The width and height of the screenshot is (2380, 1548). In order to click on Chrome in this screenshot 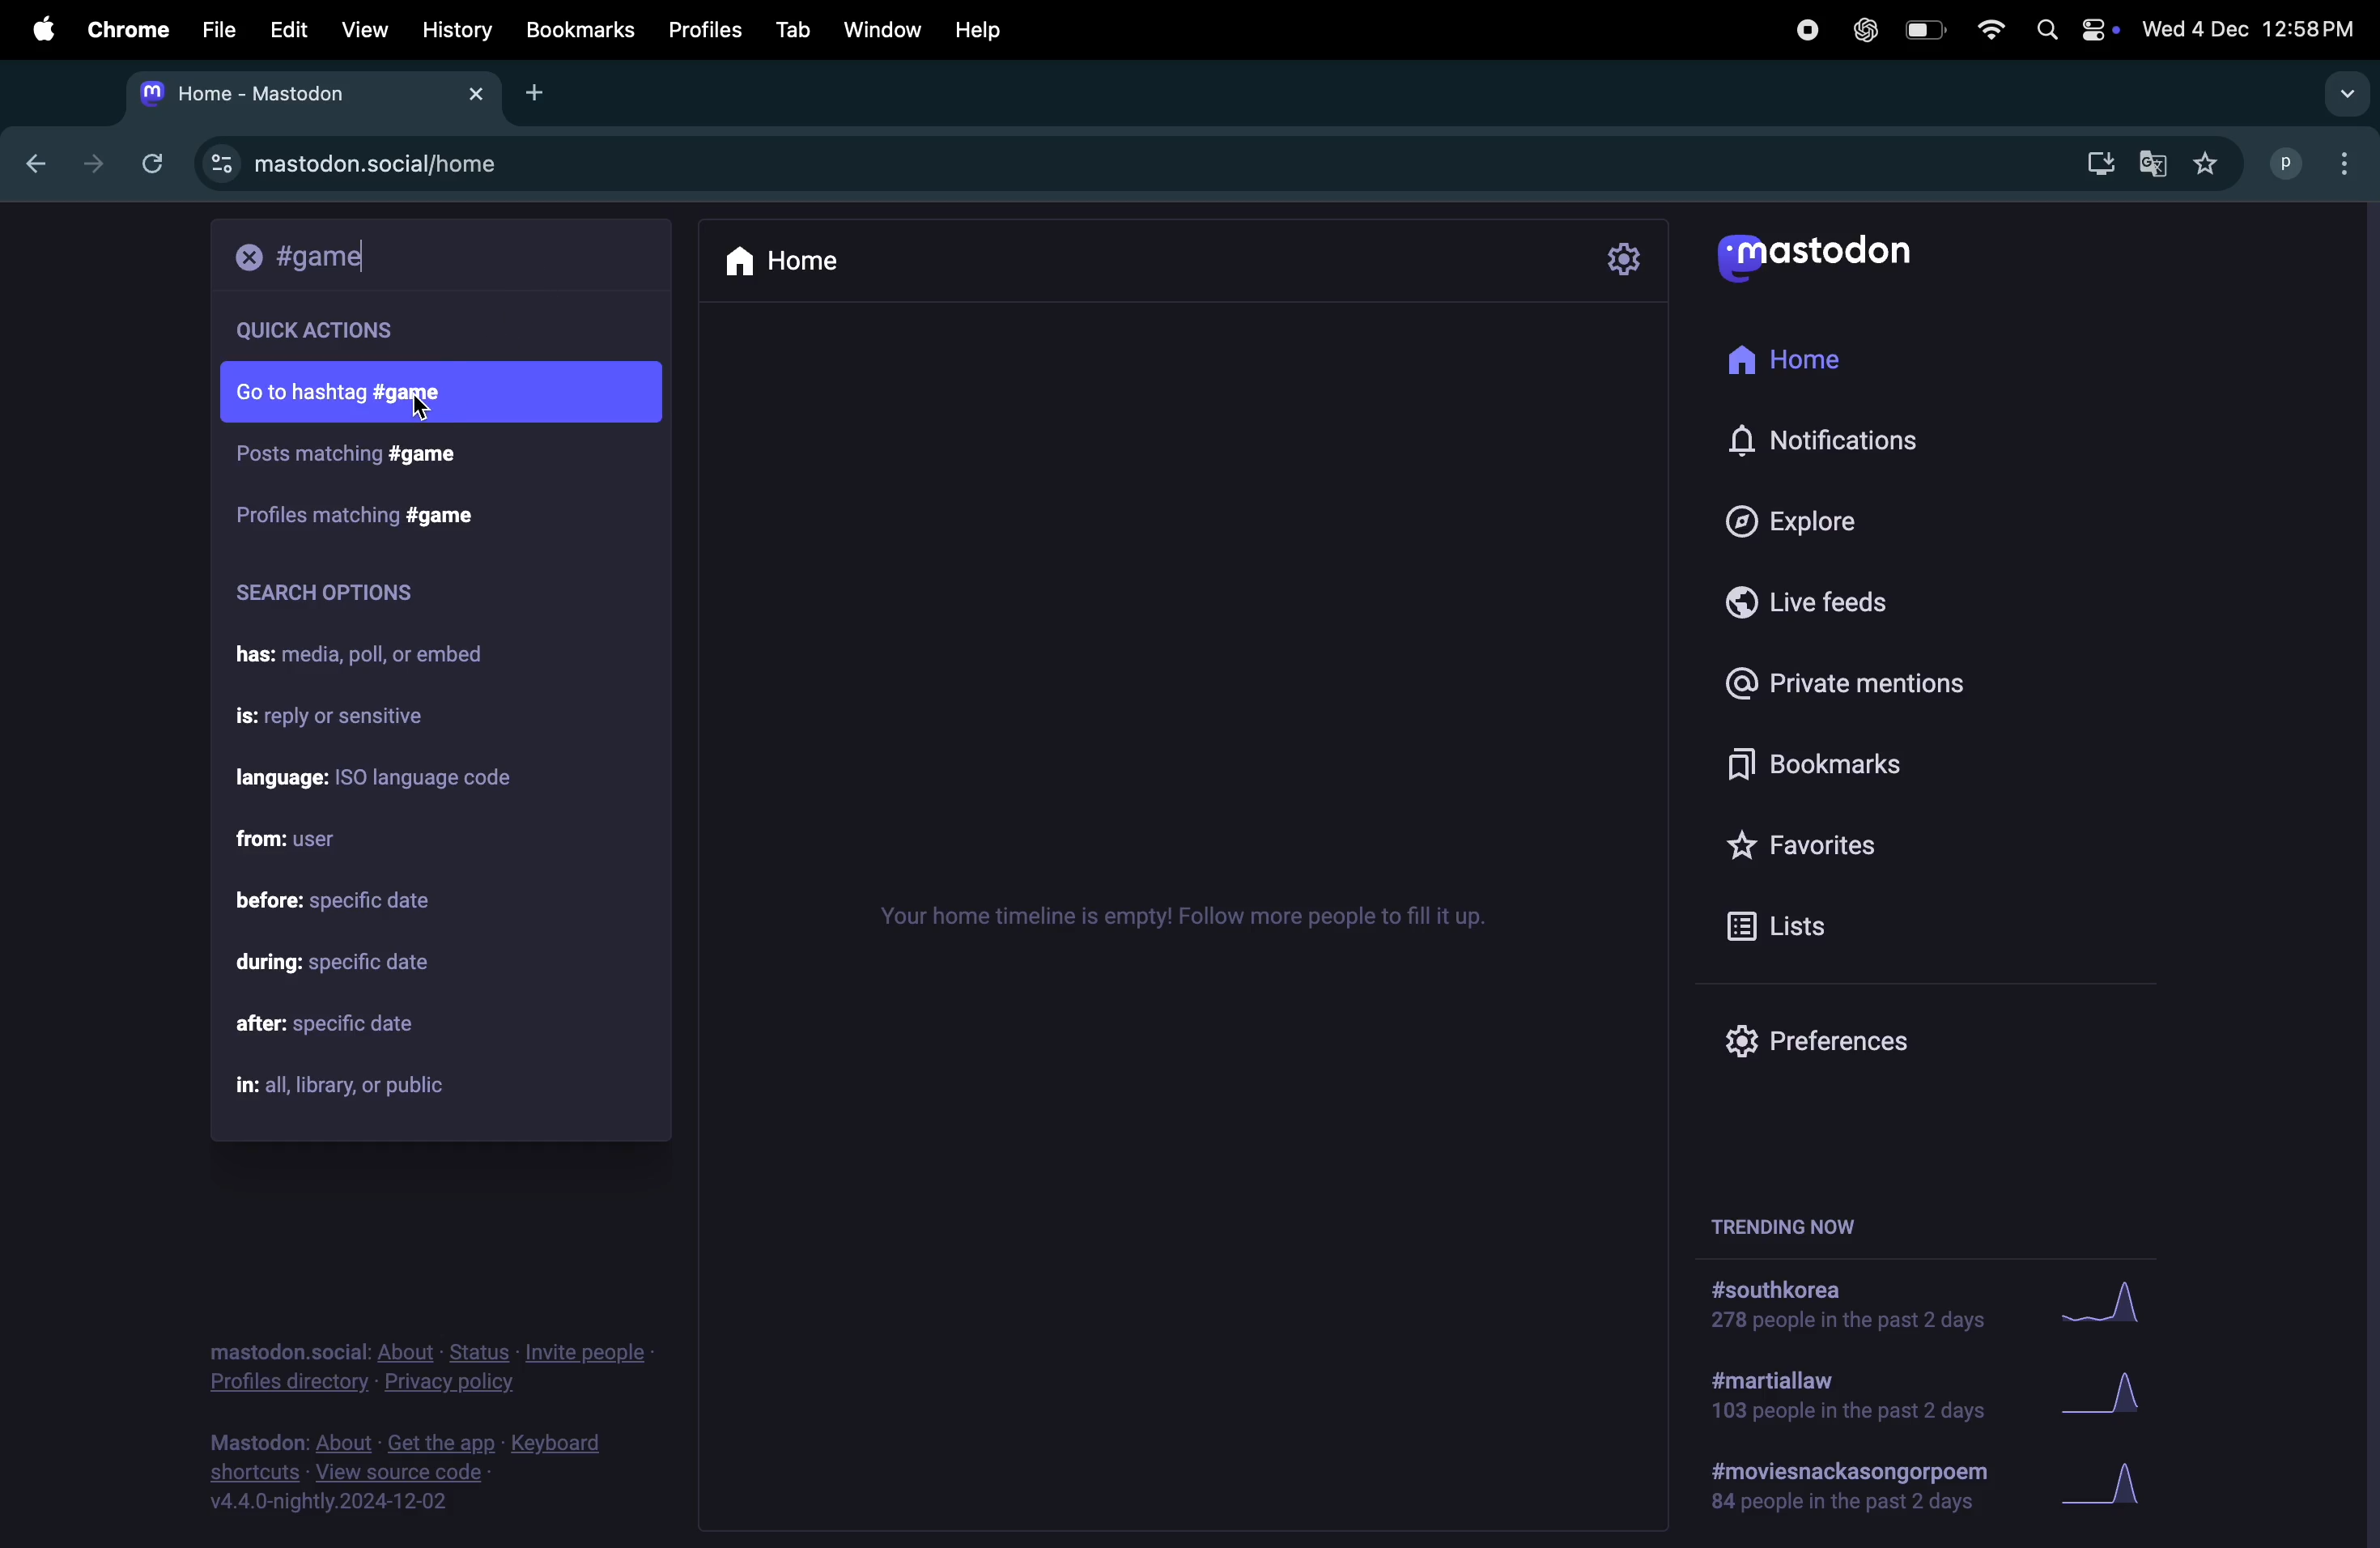, I will do `click(125, 28)`.